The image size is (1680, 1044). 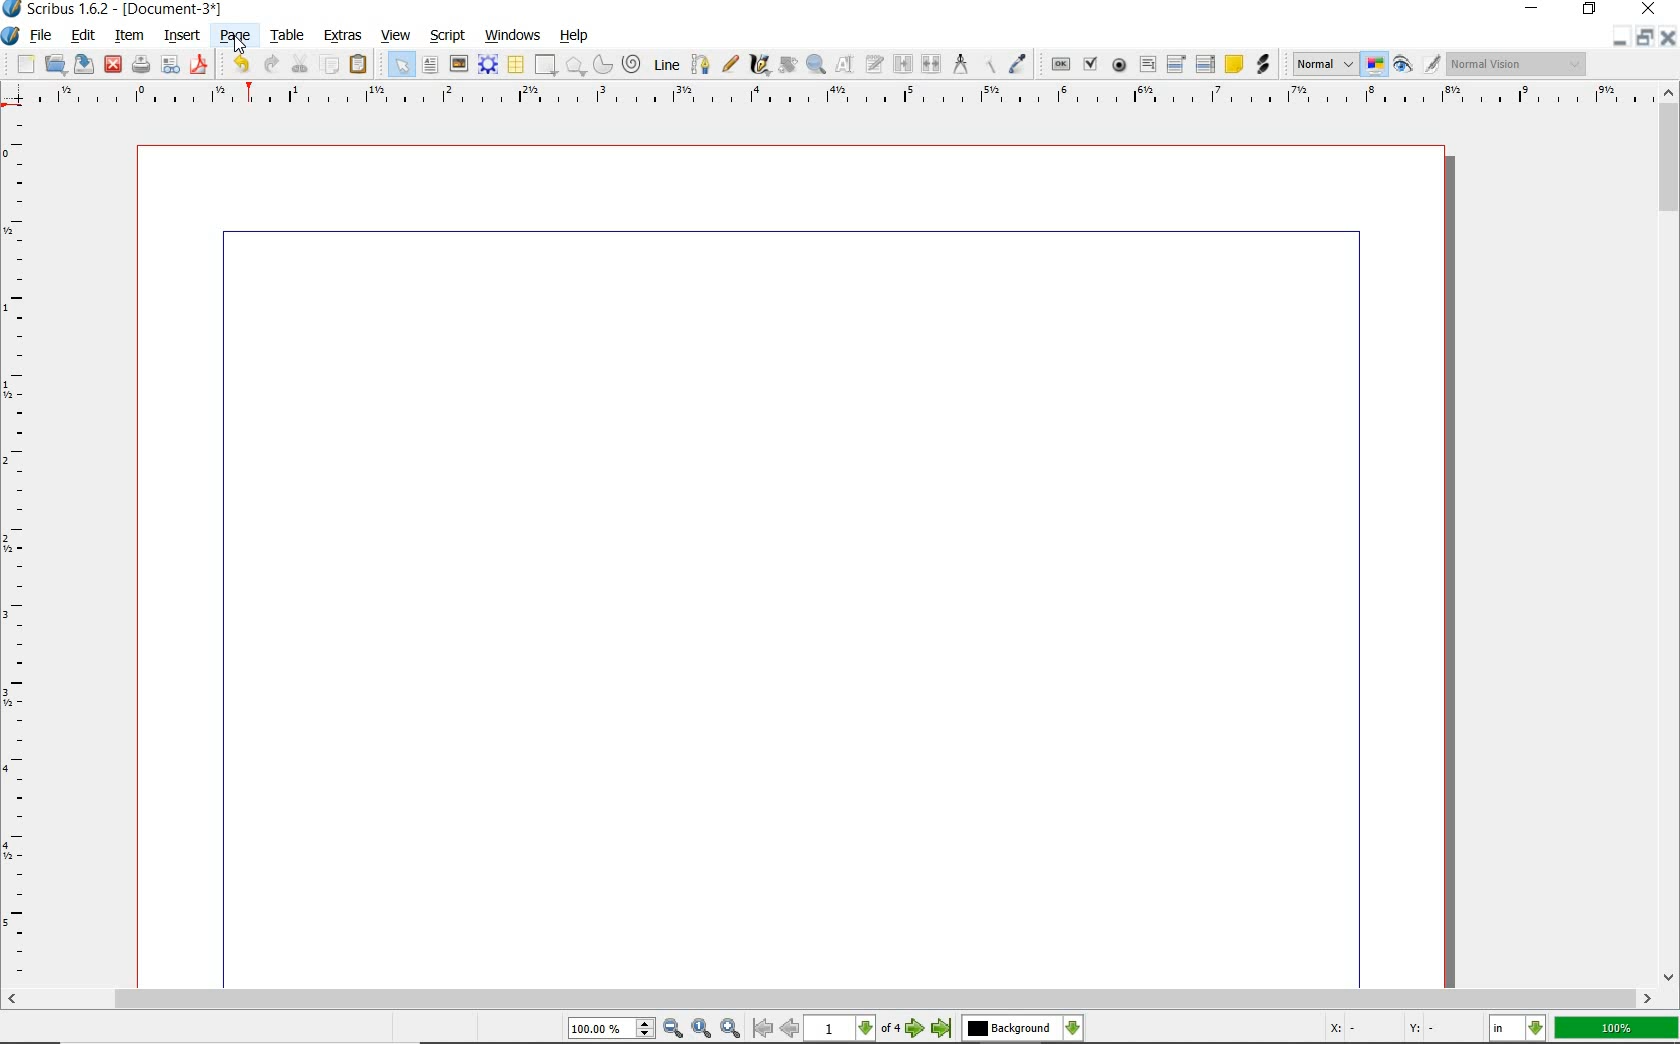 I want to click on select the current layer, so click(x=1020, y=1029).